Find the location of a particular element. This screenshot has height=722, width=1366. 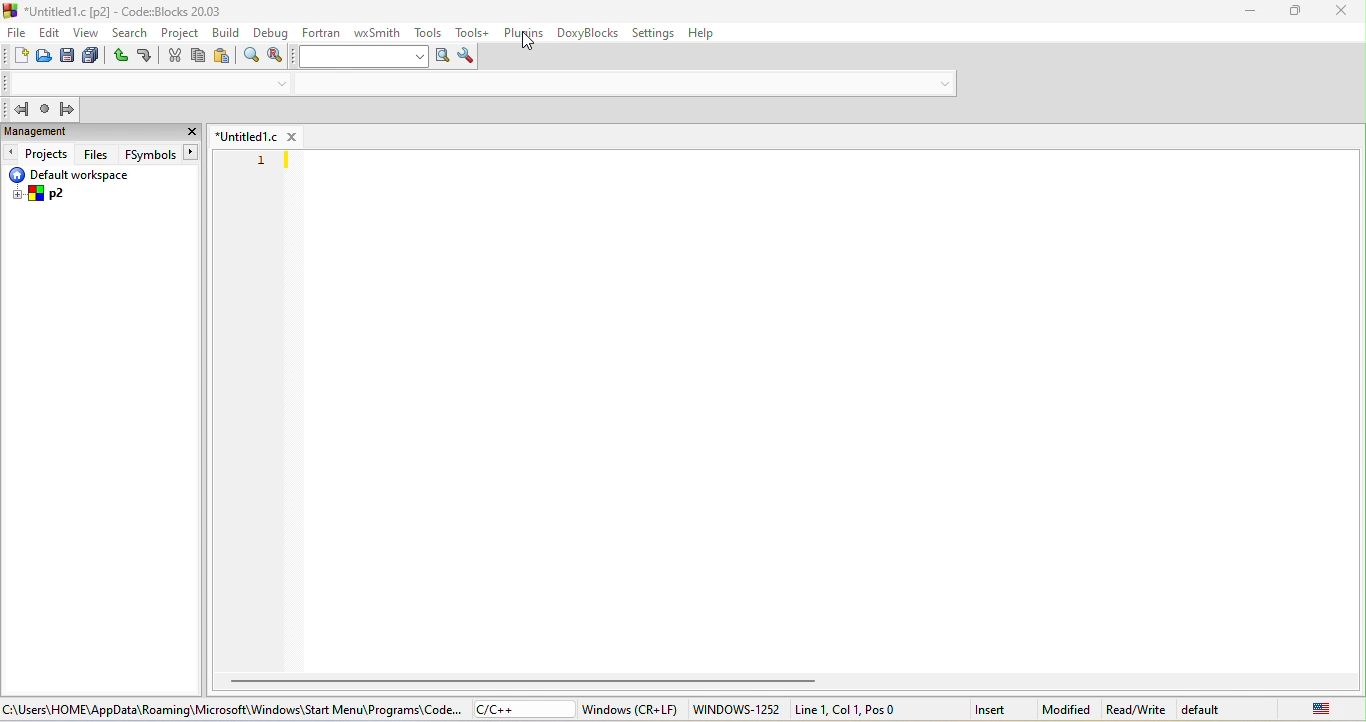

 windows is located at coordinates (630, 711).